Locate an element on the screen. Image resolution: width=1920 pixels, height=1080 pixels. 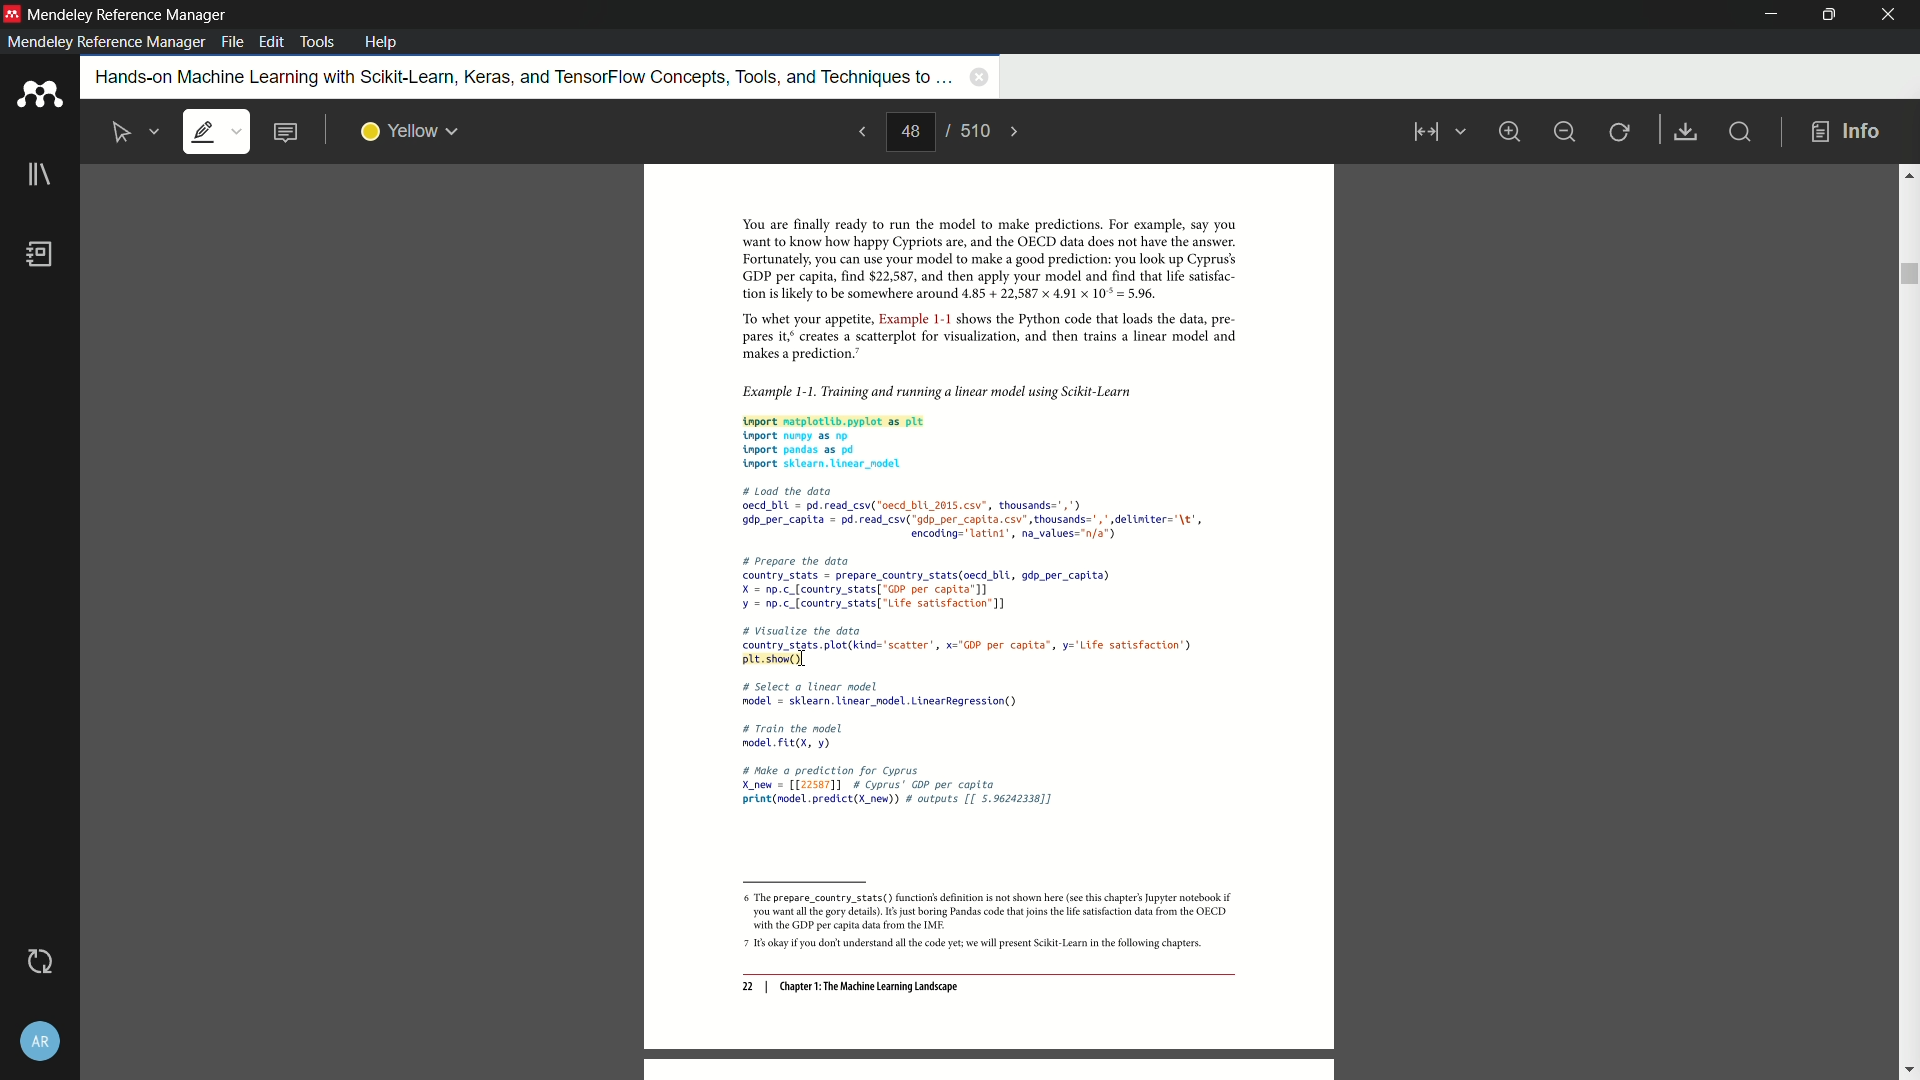
scroll down is located at coordinates (1908, 1071).